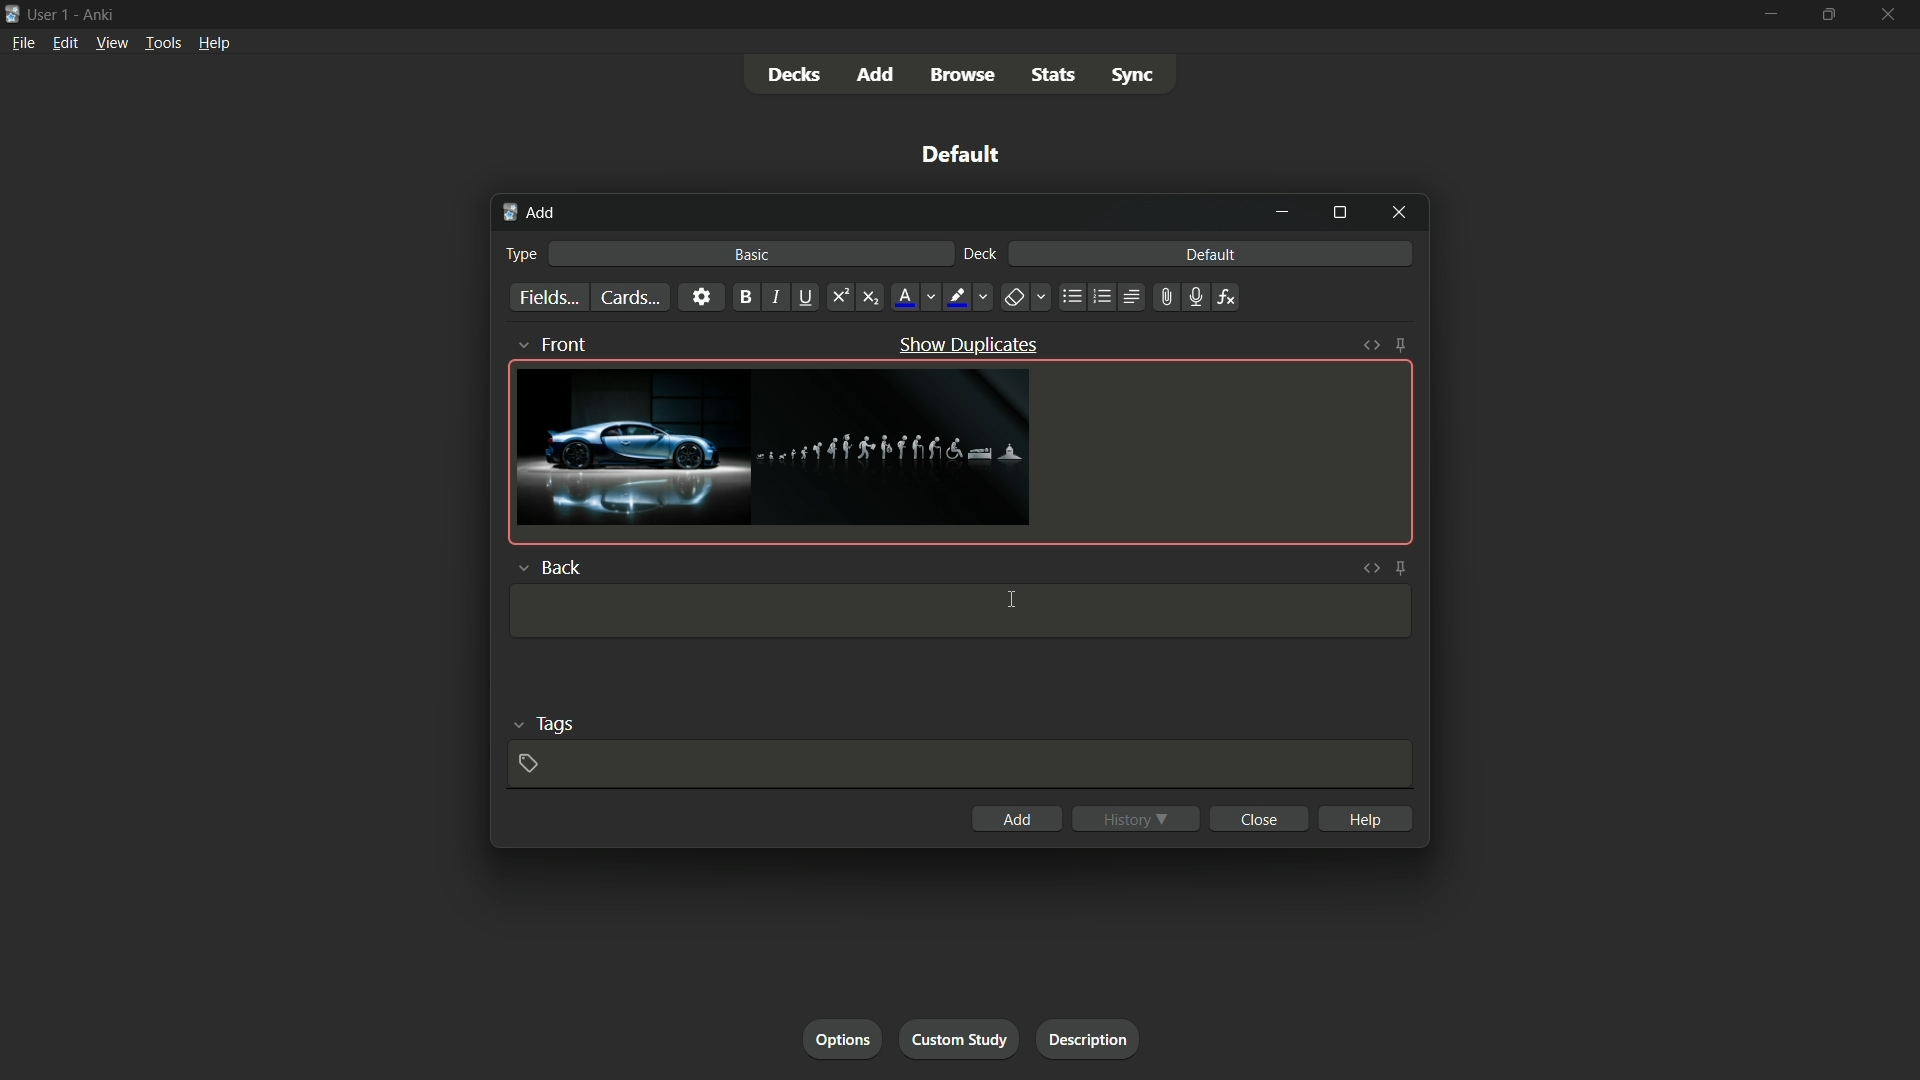  Describe the element at coordinates (214, 45) in the screenshot. I see `help menu` at that location.